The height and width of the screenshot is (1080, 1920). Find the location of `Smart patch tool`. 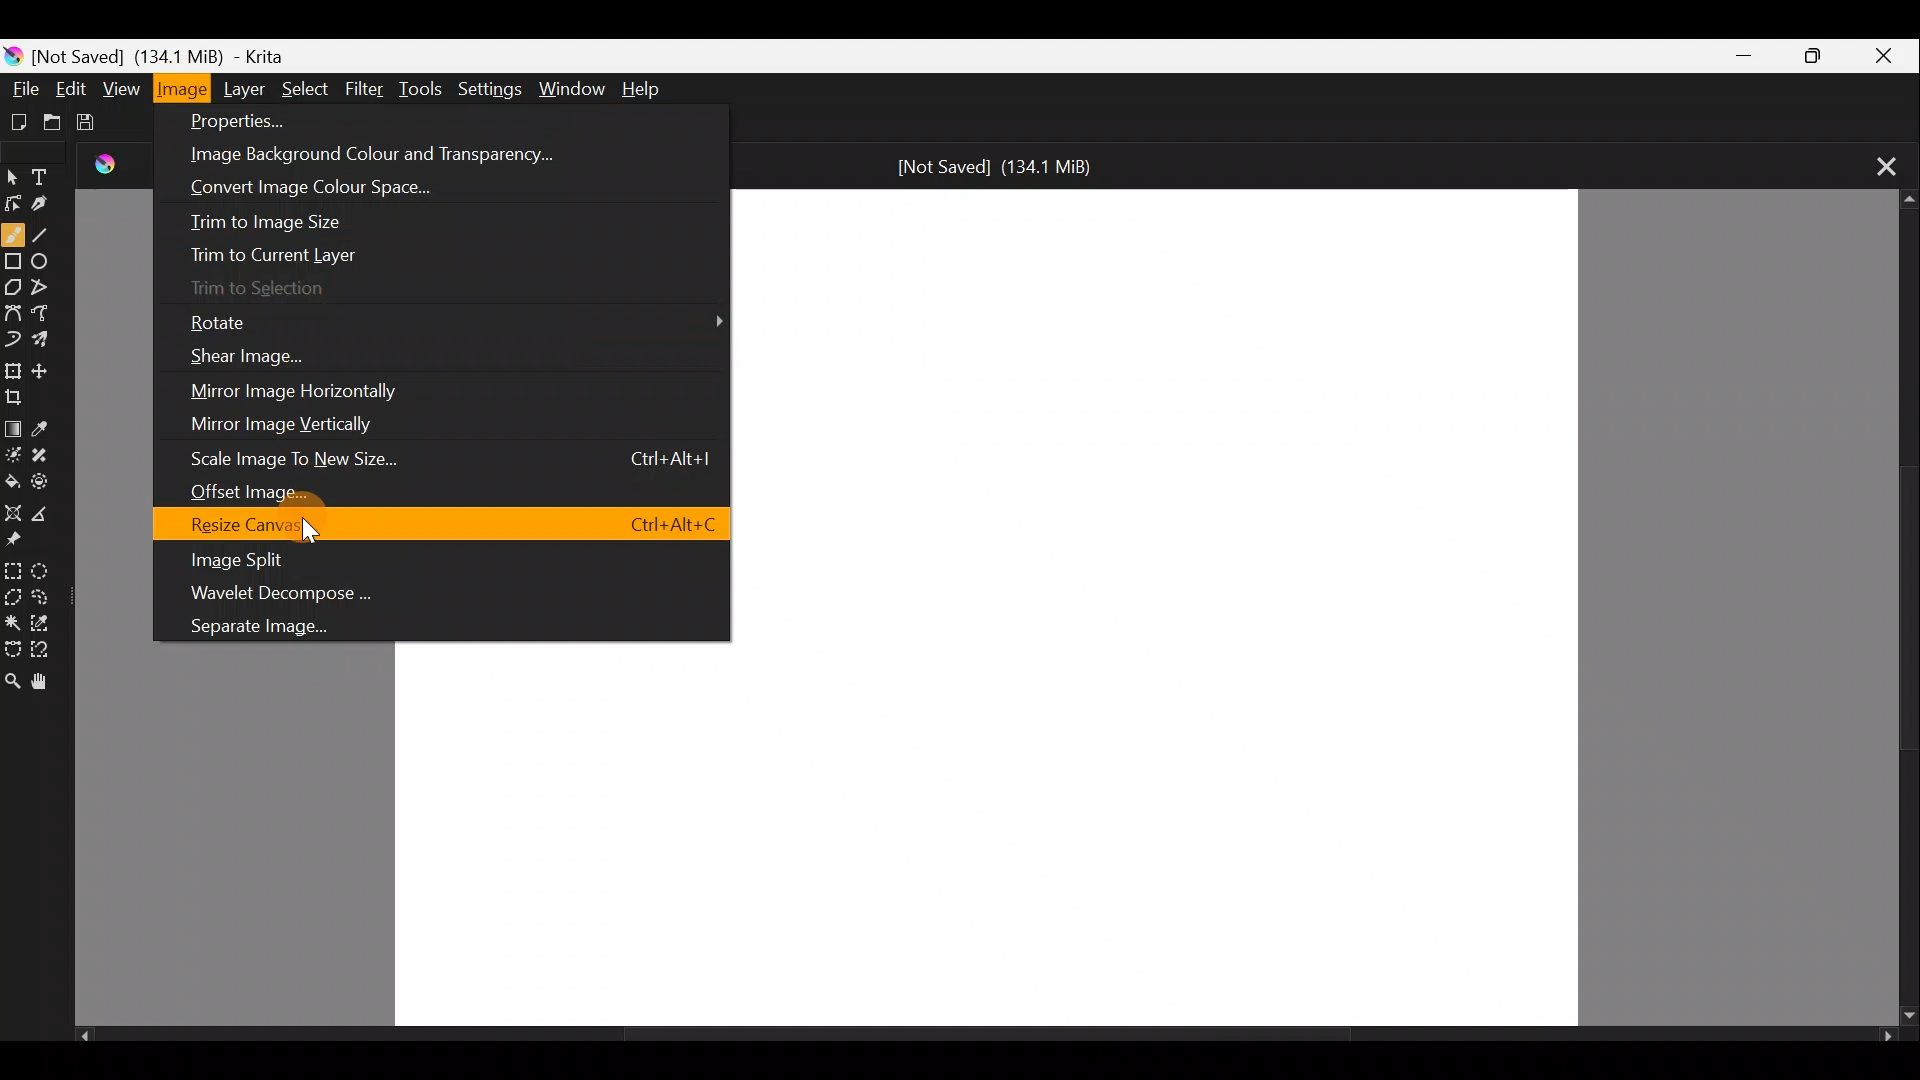

Smart patch tool is located at coordinates (47, 452).